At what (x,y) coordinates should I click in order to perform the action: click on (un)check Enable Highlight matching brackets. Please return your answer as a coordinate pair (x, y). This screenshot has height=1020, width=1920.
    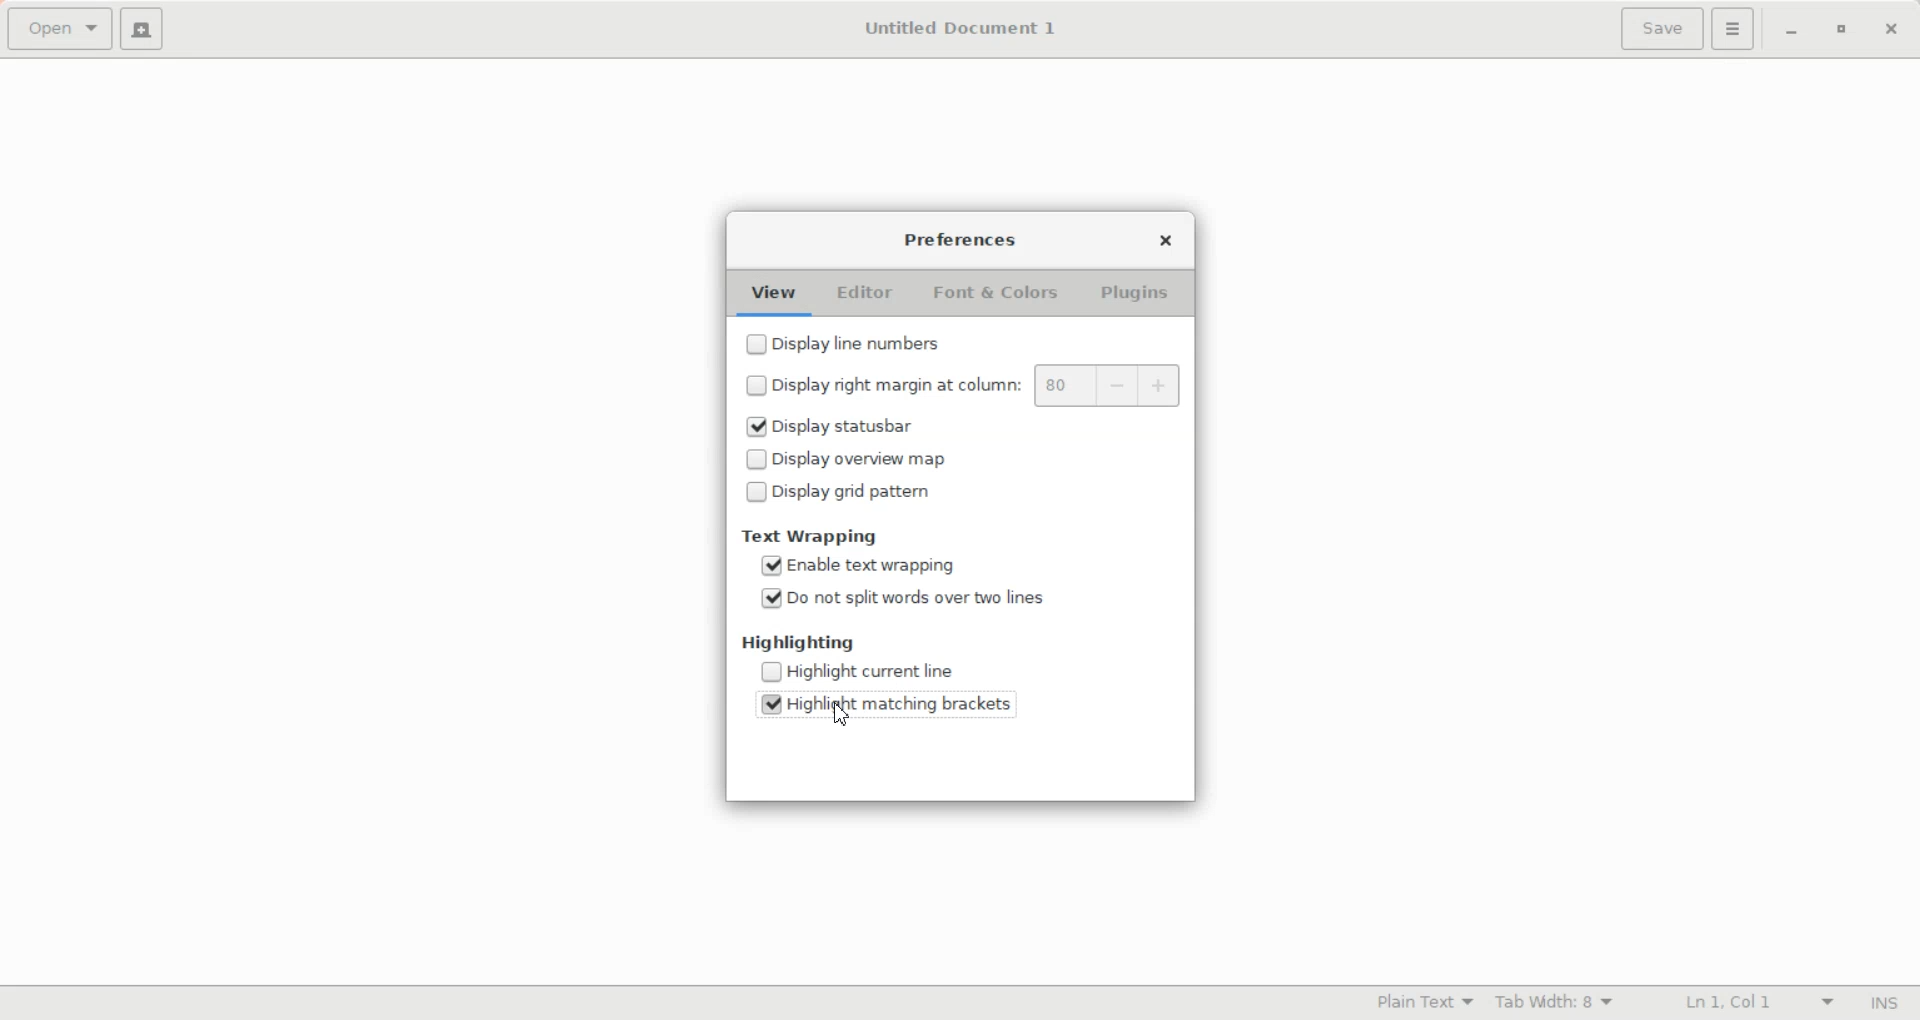
    Looking at the image, I should click on (896, 701).